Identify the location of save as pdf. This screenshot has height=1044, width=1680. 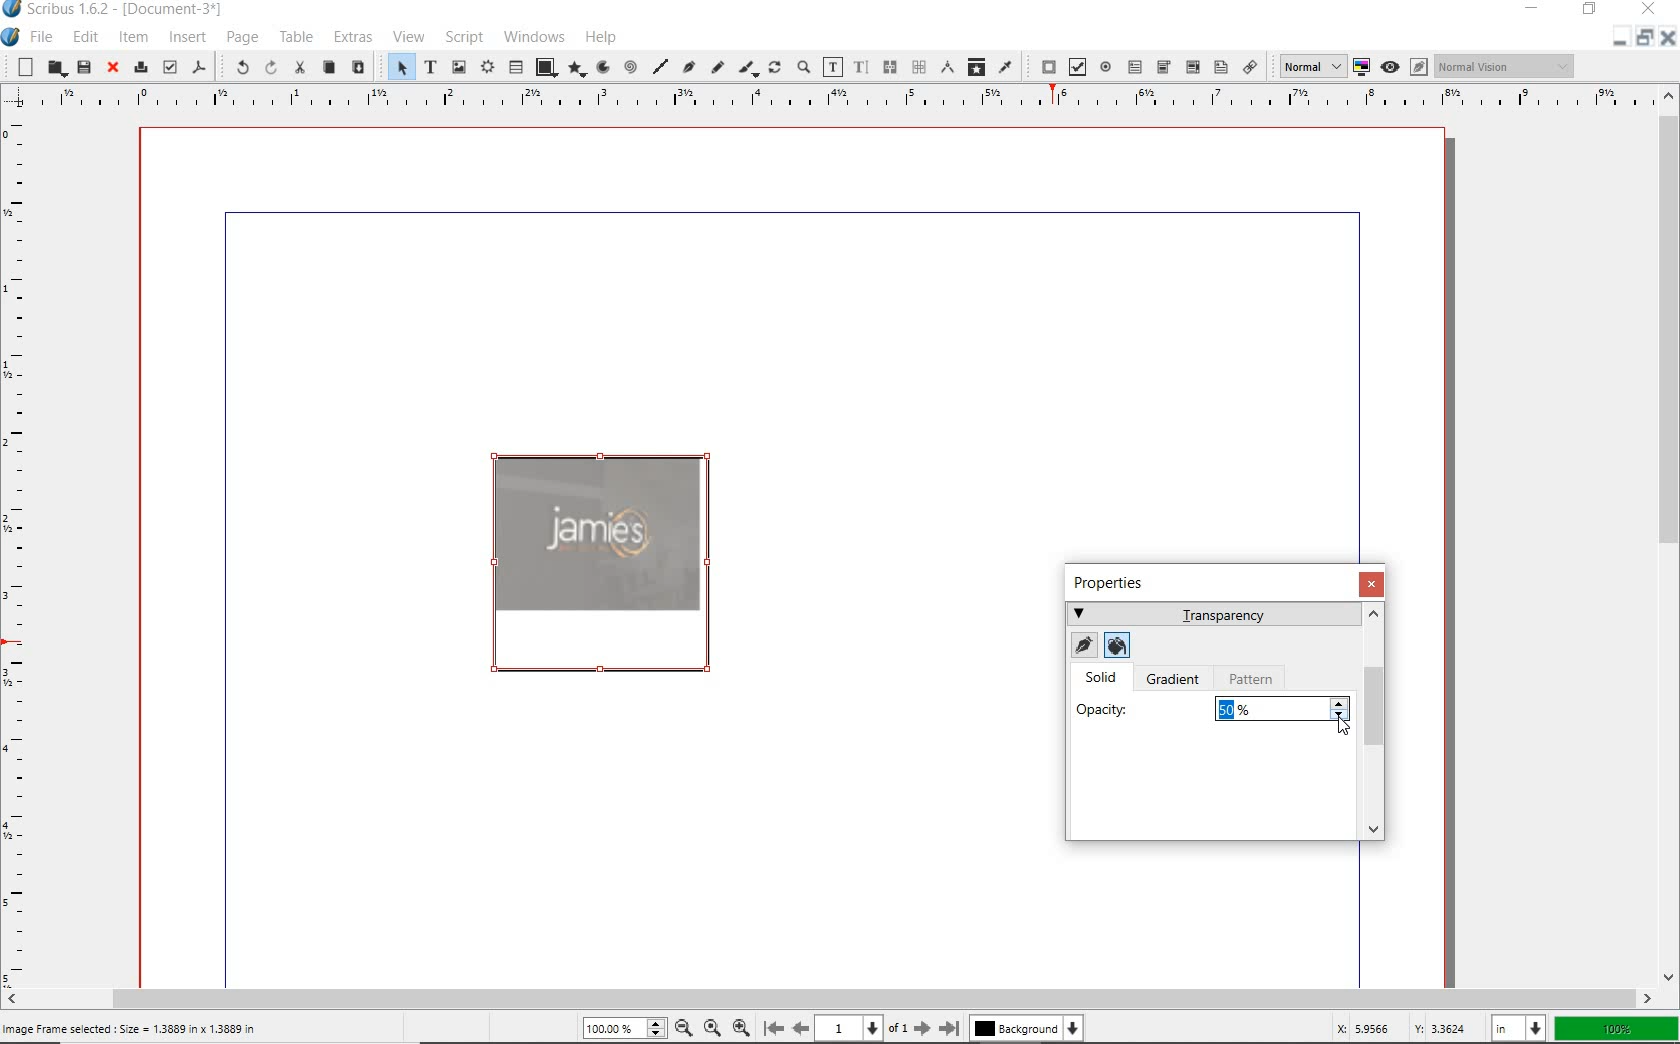
(200, 68).